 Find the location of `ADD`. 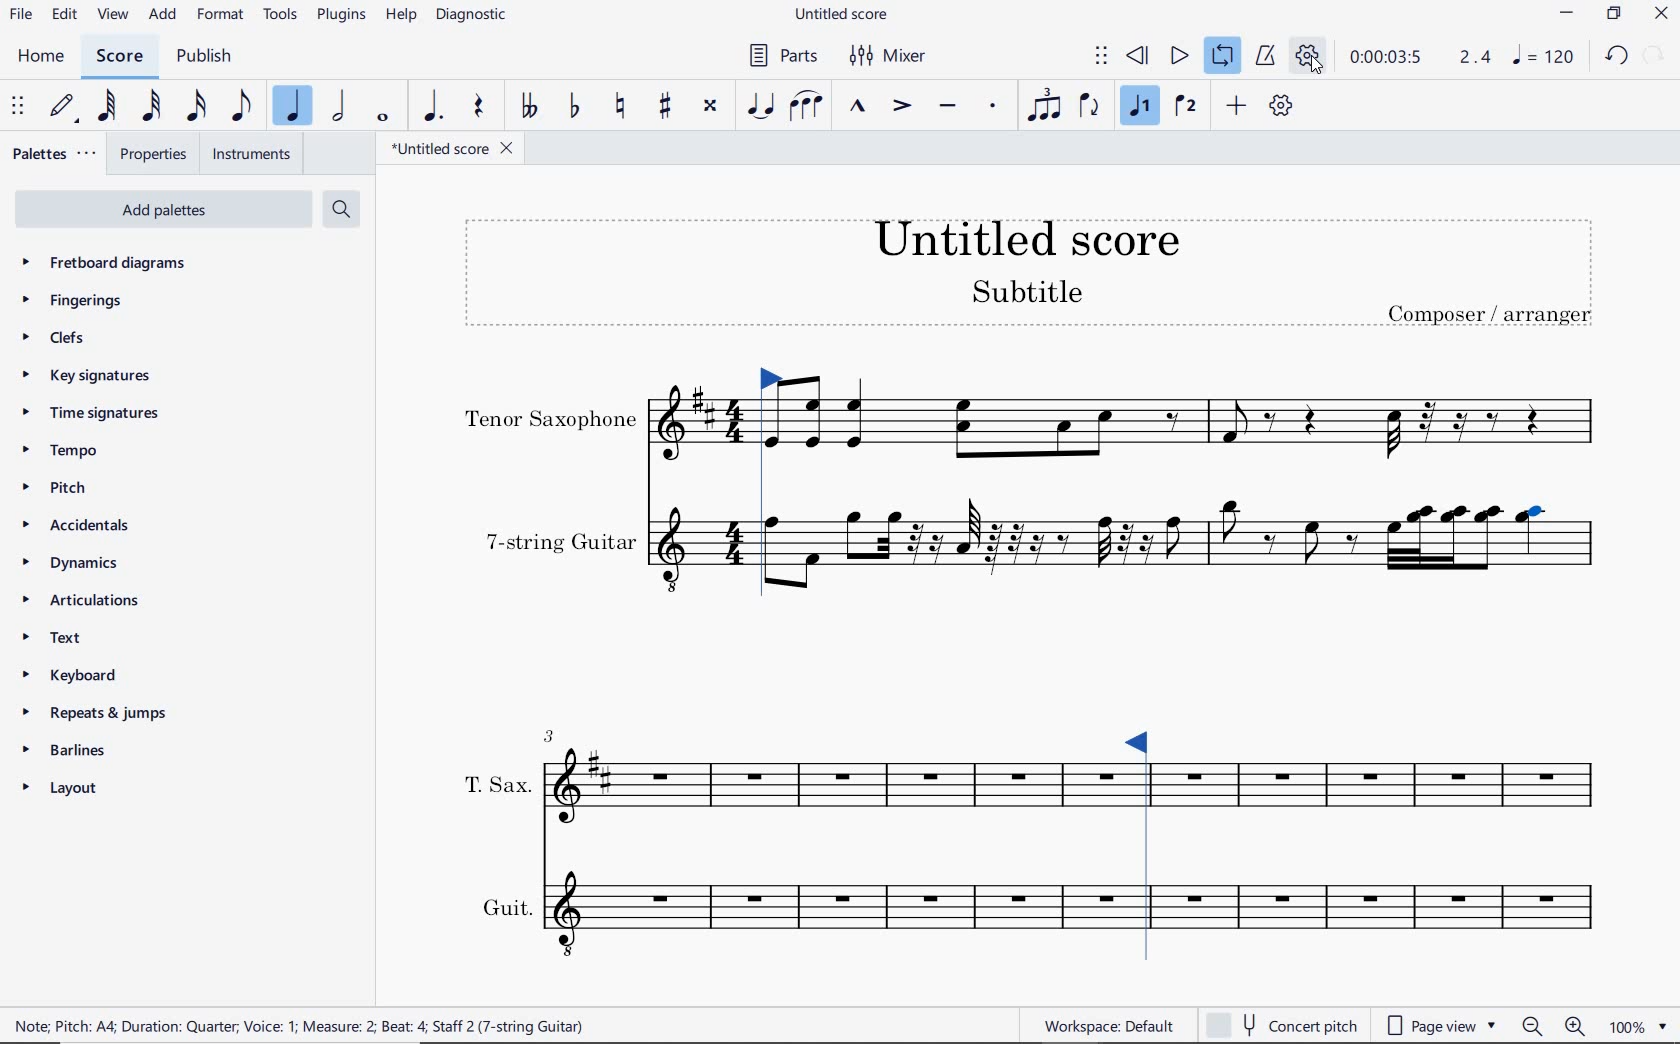

ADD is located at coordinates (164, 13).